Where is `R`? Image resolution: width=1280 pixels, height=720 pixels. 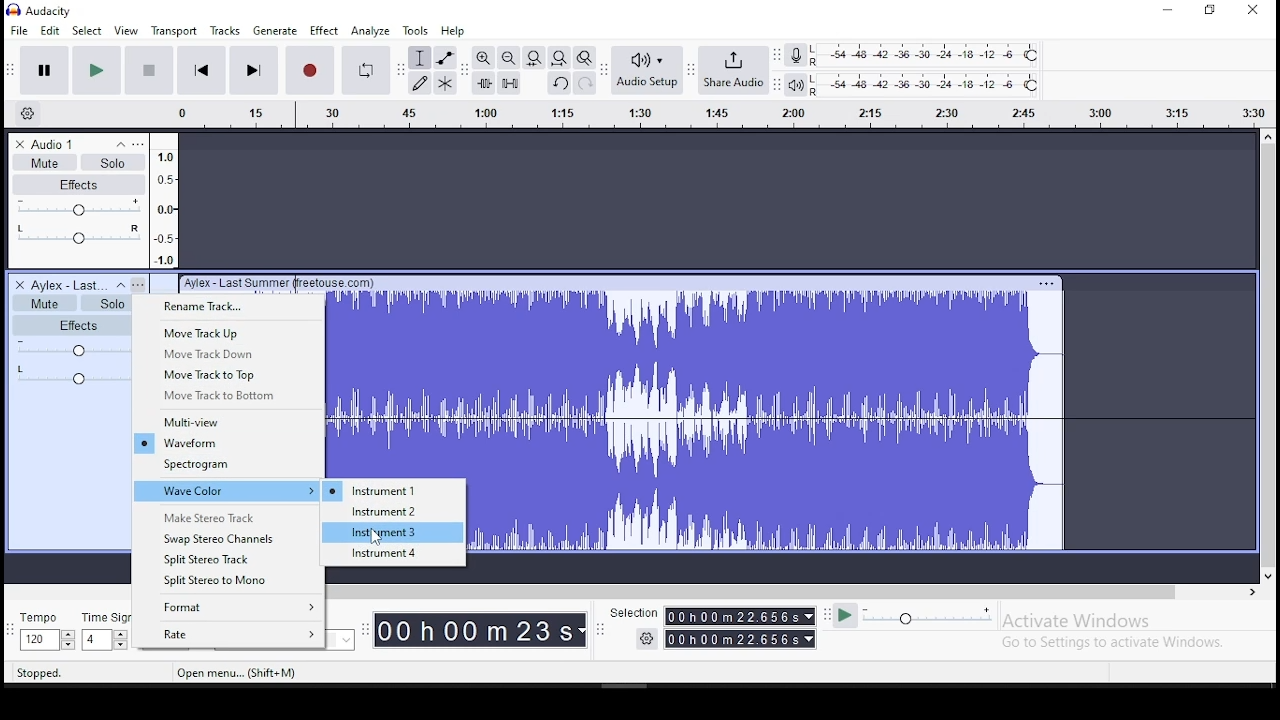
R is located at coordinates (816, 92).